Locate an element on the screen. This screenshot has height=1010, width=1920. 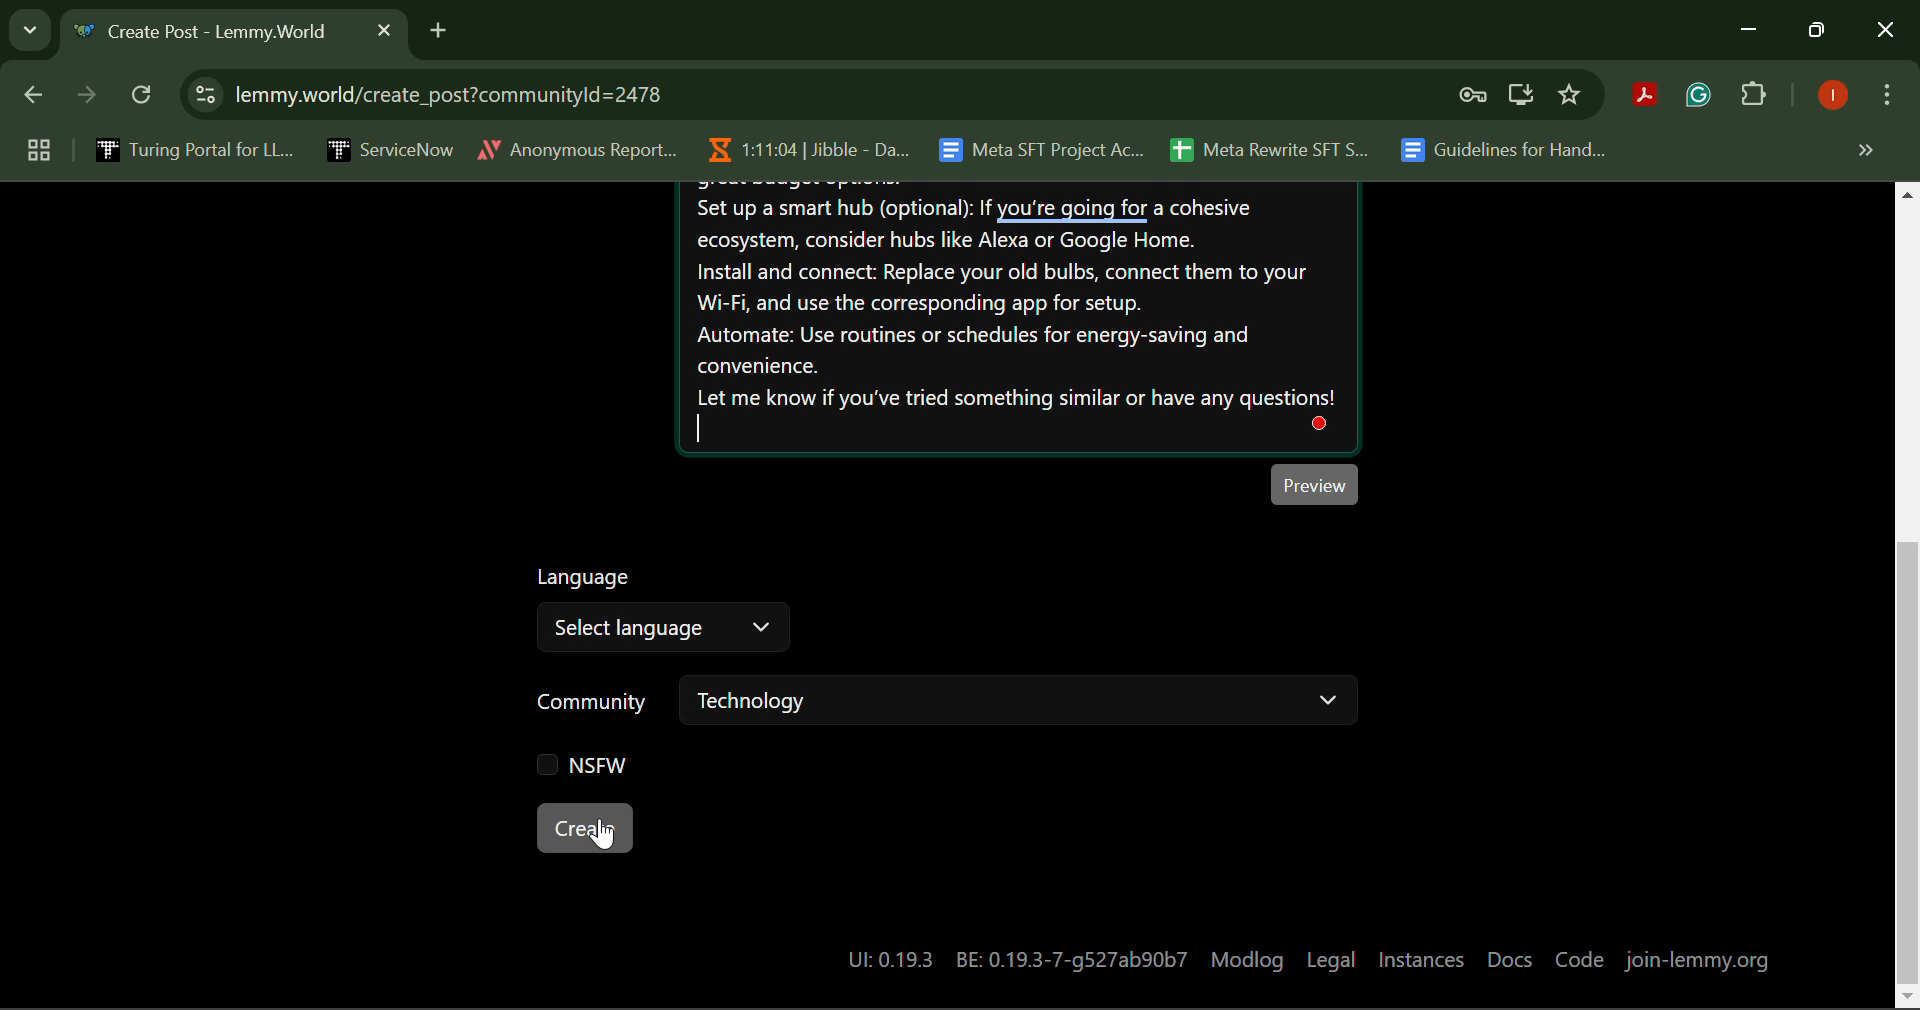
Jibble is located at coordinates (804, 145).